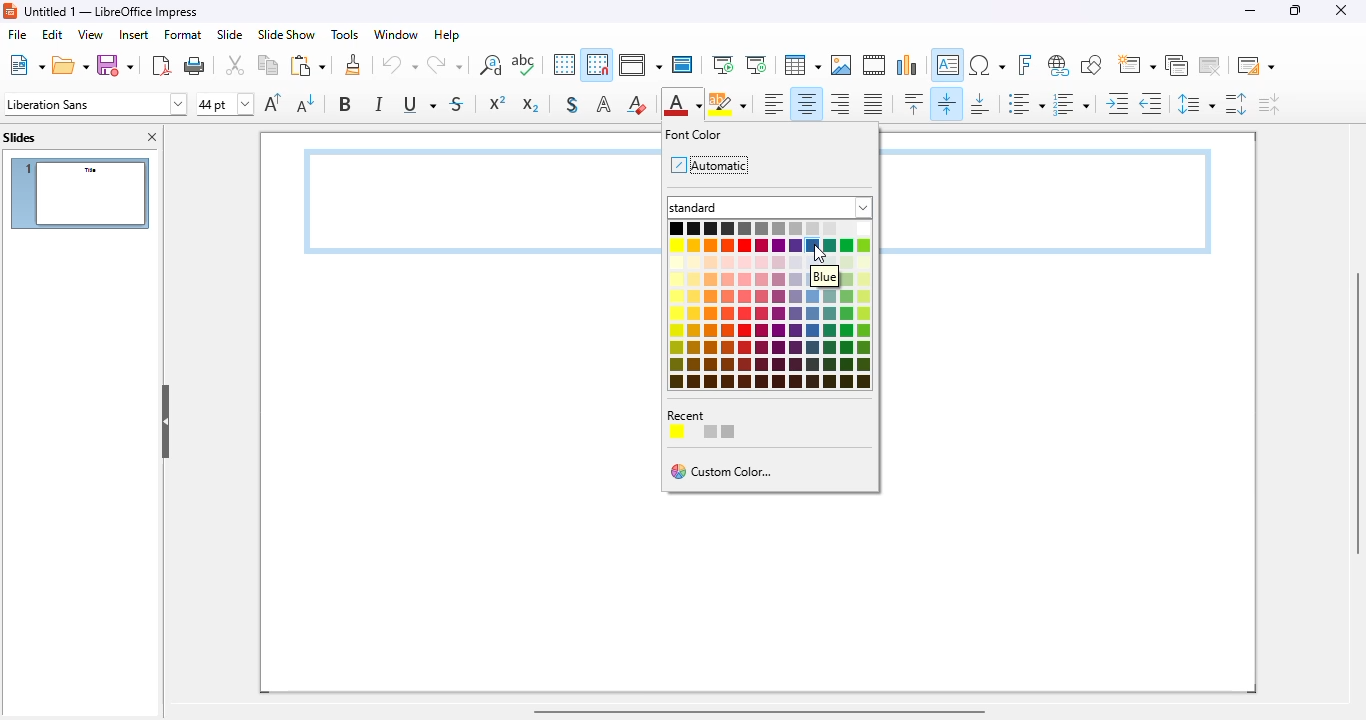 This screenshot has height=720, width=1366. I want to click on clone formatting, so click(354, 65).